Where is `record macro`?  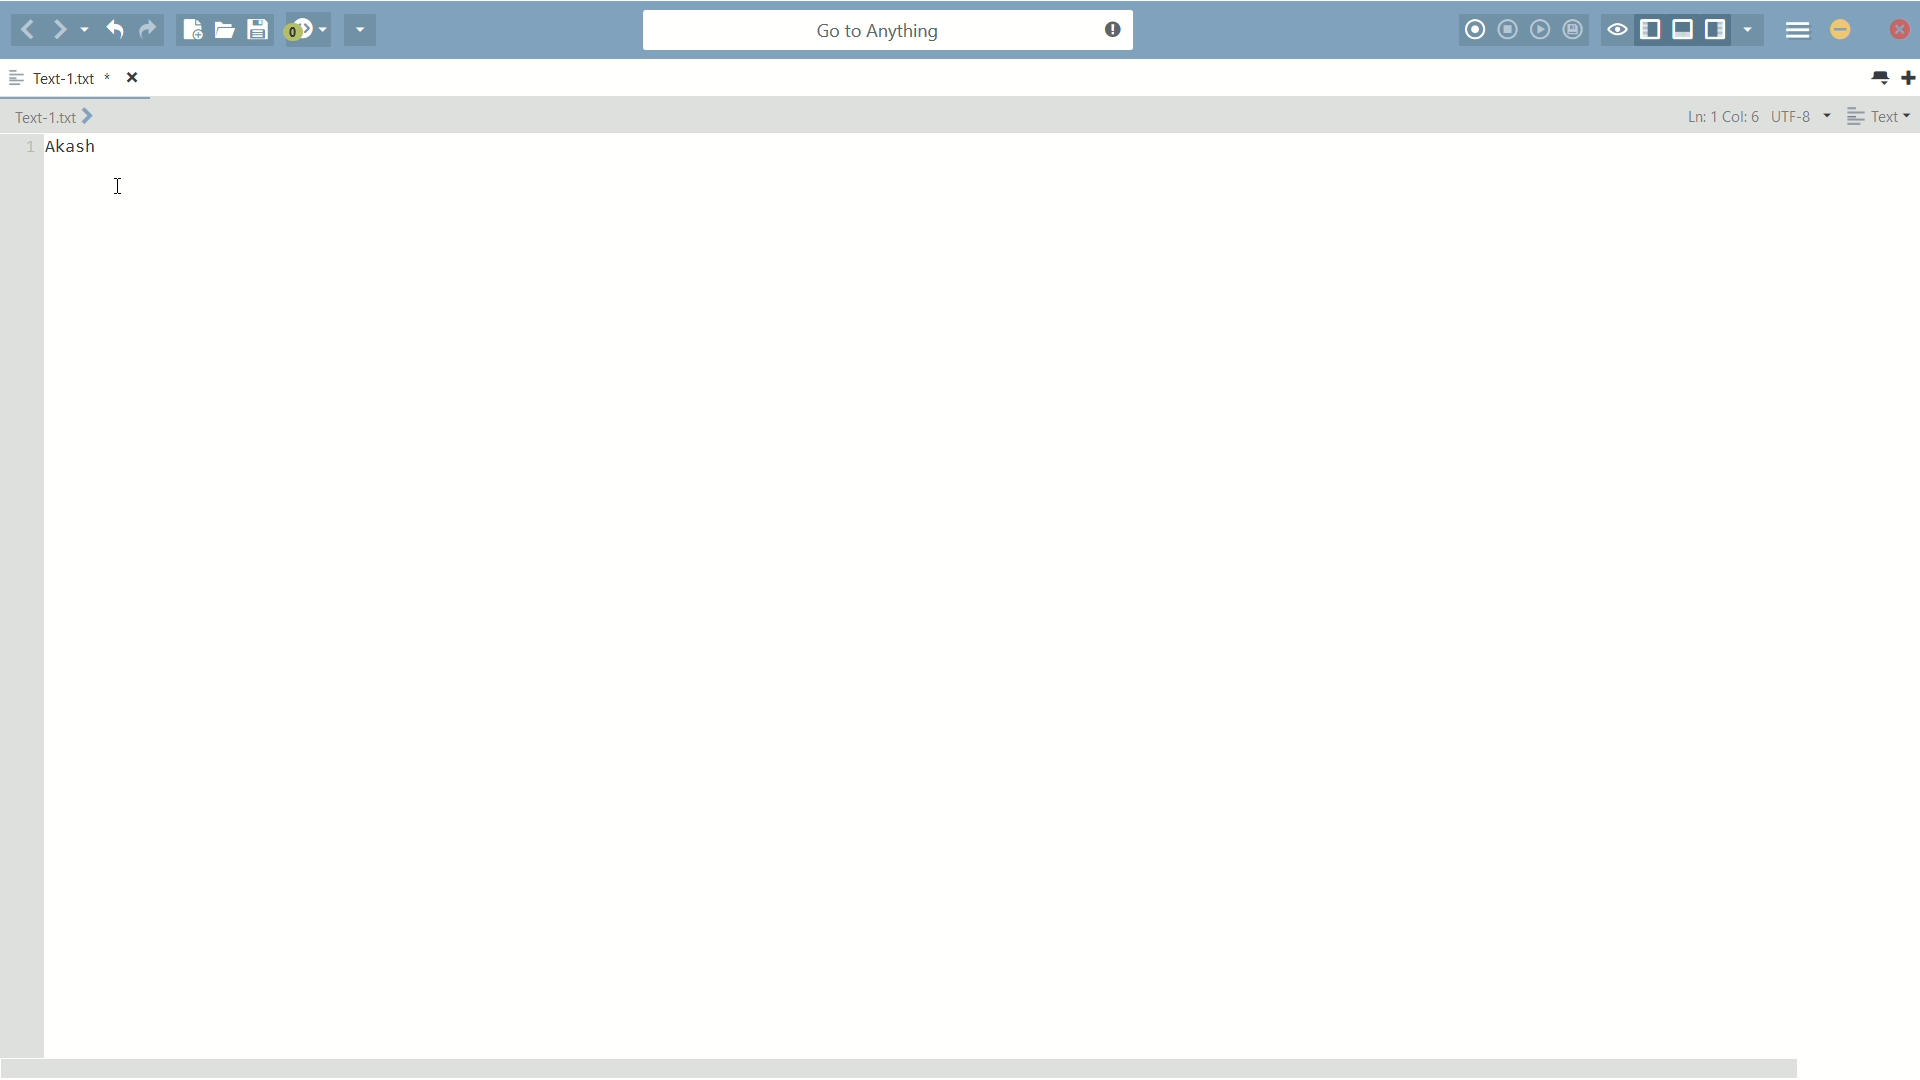
record macro is located at coordinates (1474, 30).